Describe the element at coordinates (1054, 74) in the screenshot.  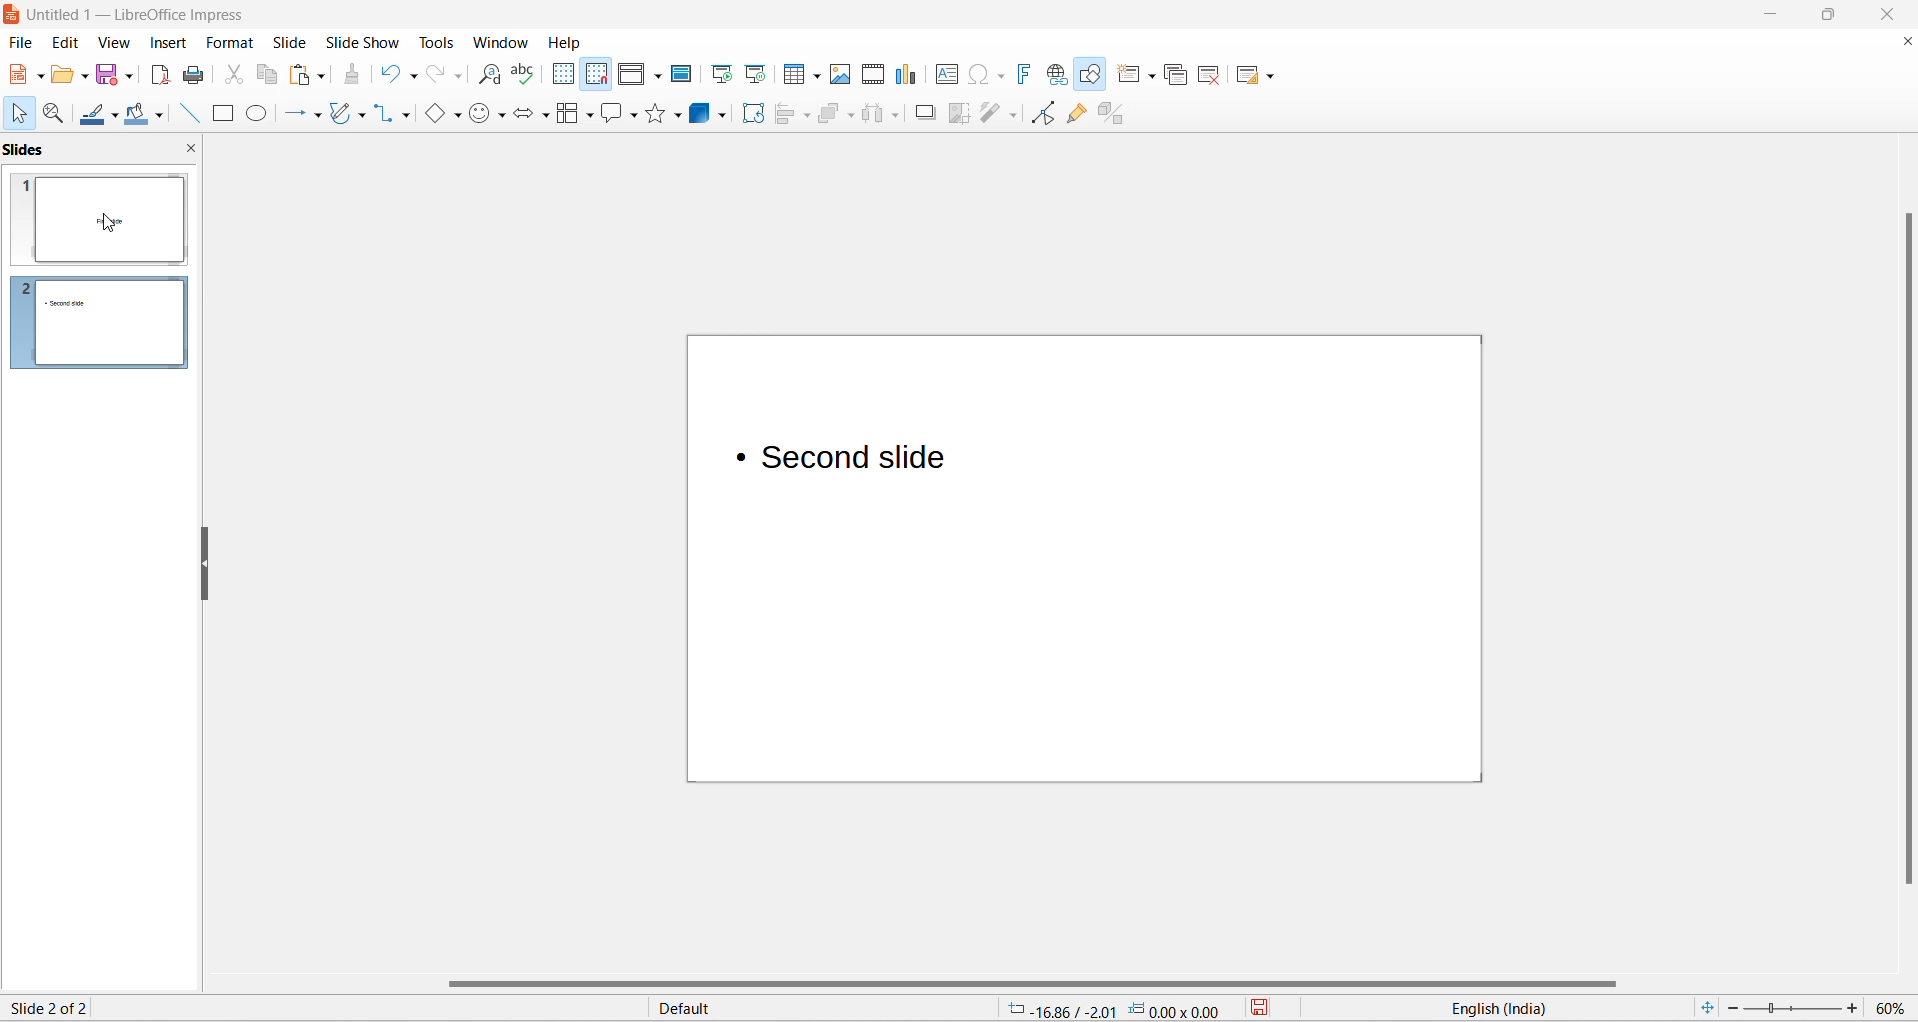
I see `insert hyperlinks` at that location.